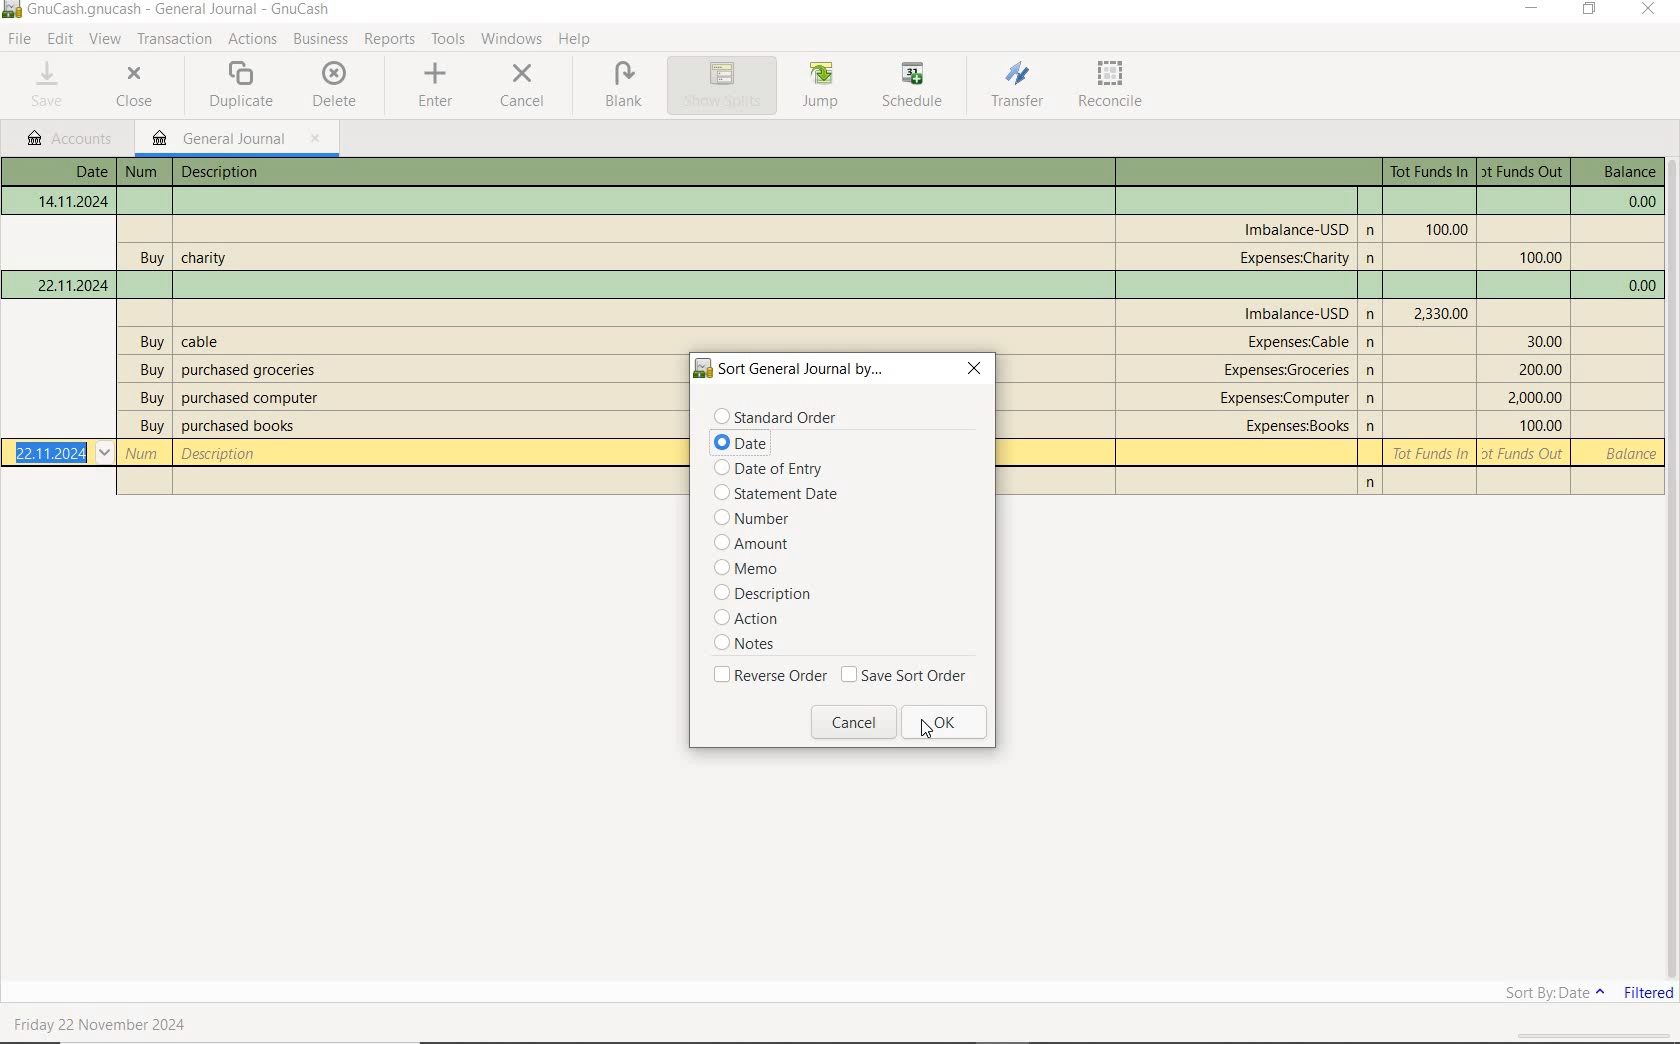 The image size is (1680, 1044). Describe the element at coordinates (1110, 87) in the screenshot. I see `RECONCILE` at that location.